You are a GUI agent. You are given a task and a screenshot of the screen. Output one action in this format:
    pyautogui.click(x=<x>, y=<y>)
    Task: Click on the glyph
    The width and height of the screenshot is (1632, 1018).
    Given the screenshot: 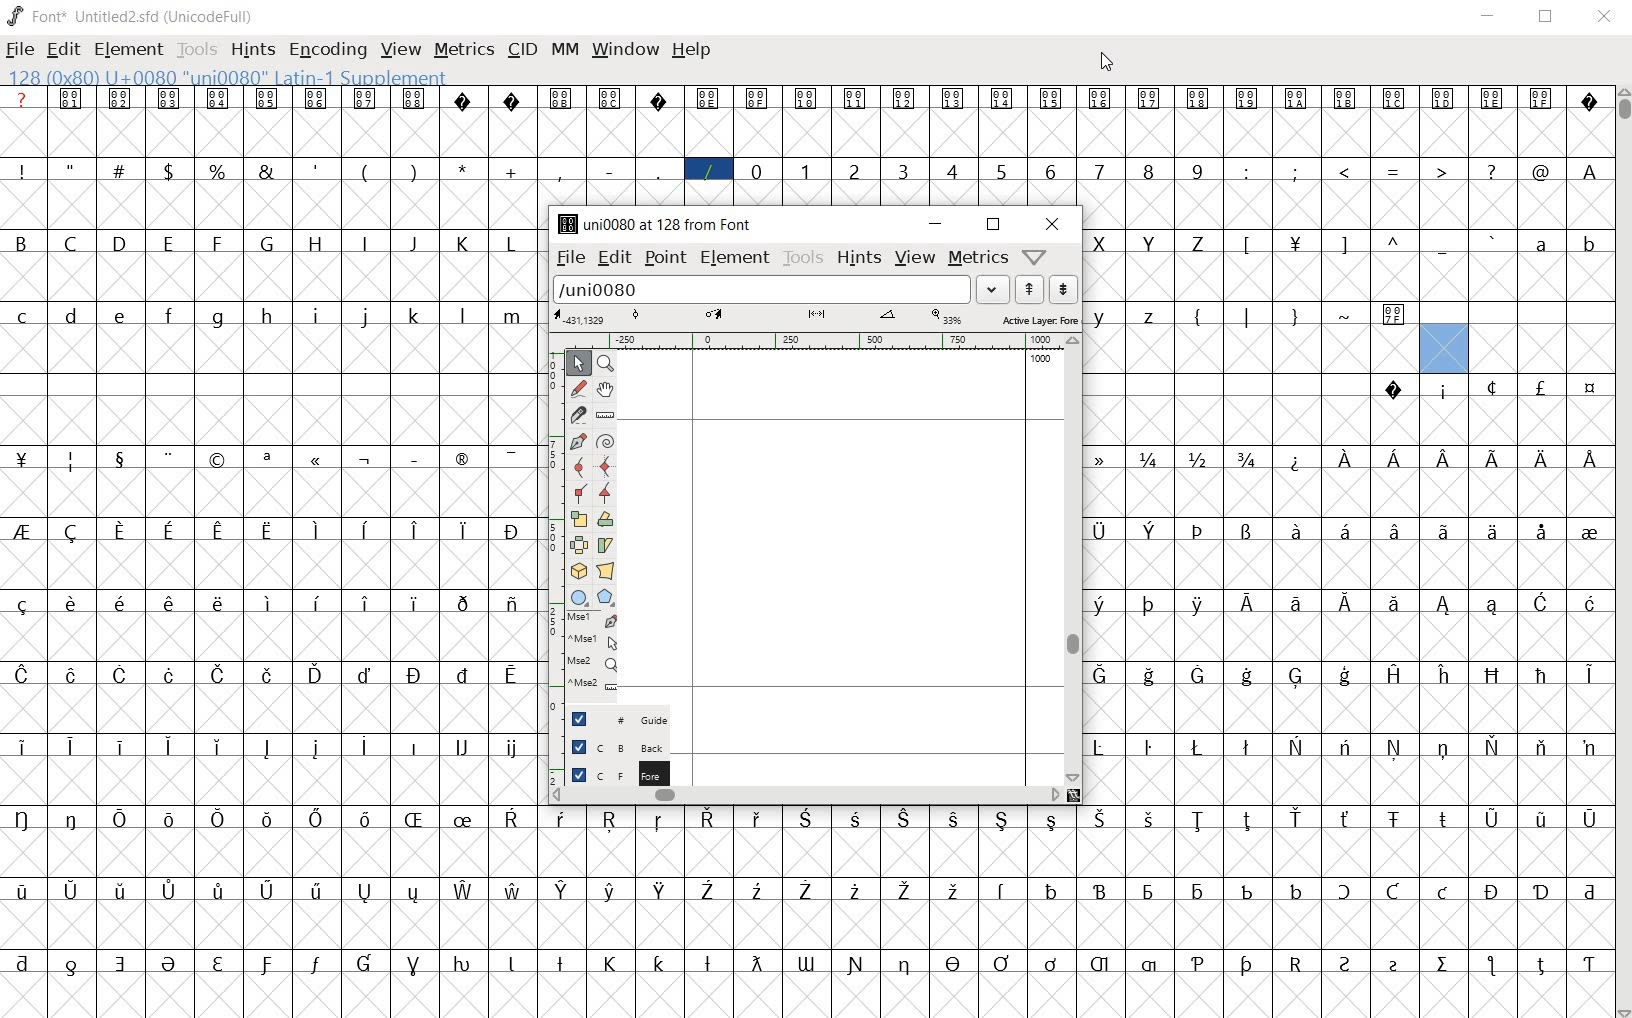 What is the action you would take?
    pyautogui.click(x=1198, y=171)
    